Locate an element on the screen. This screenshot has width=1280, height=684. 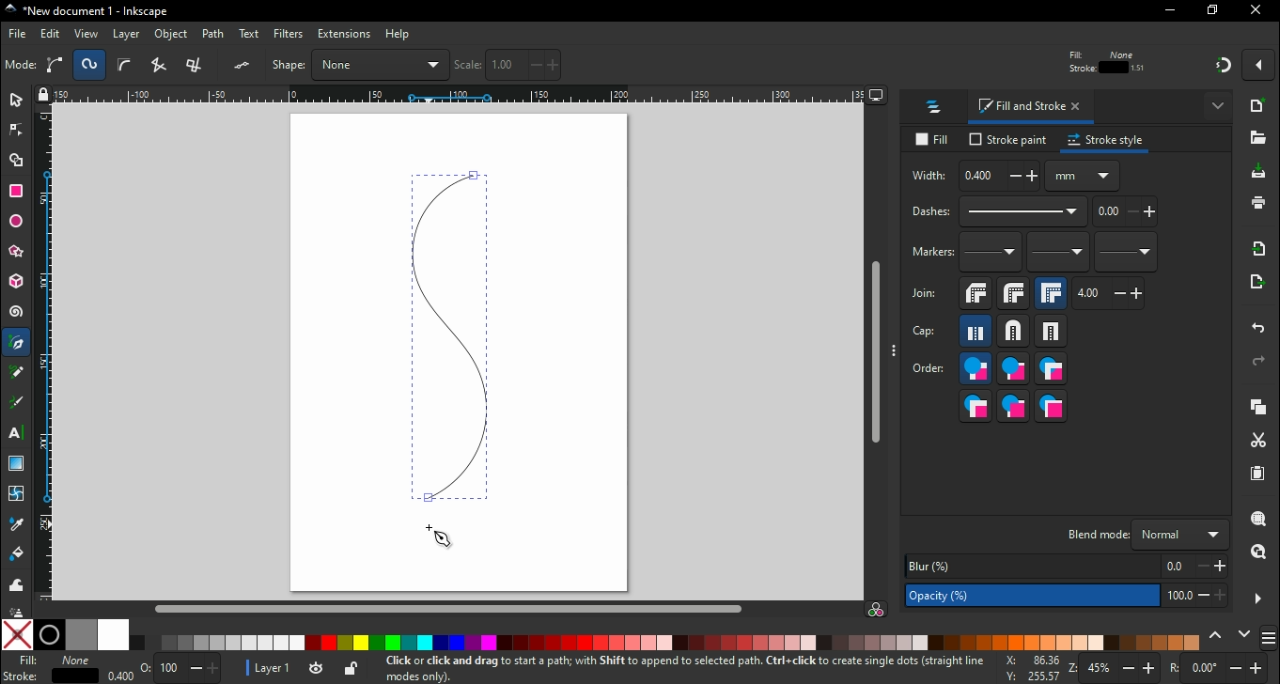
ellipse / arc tool is located at coordinates (16, 220).